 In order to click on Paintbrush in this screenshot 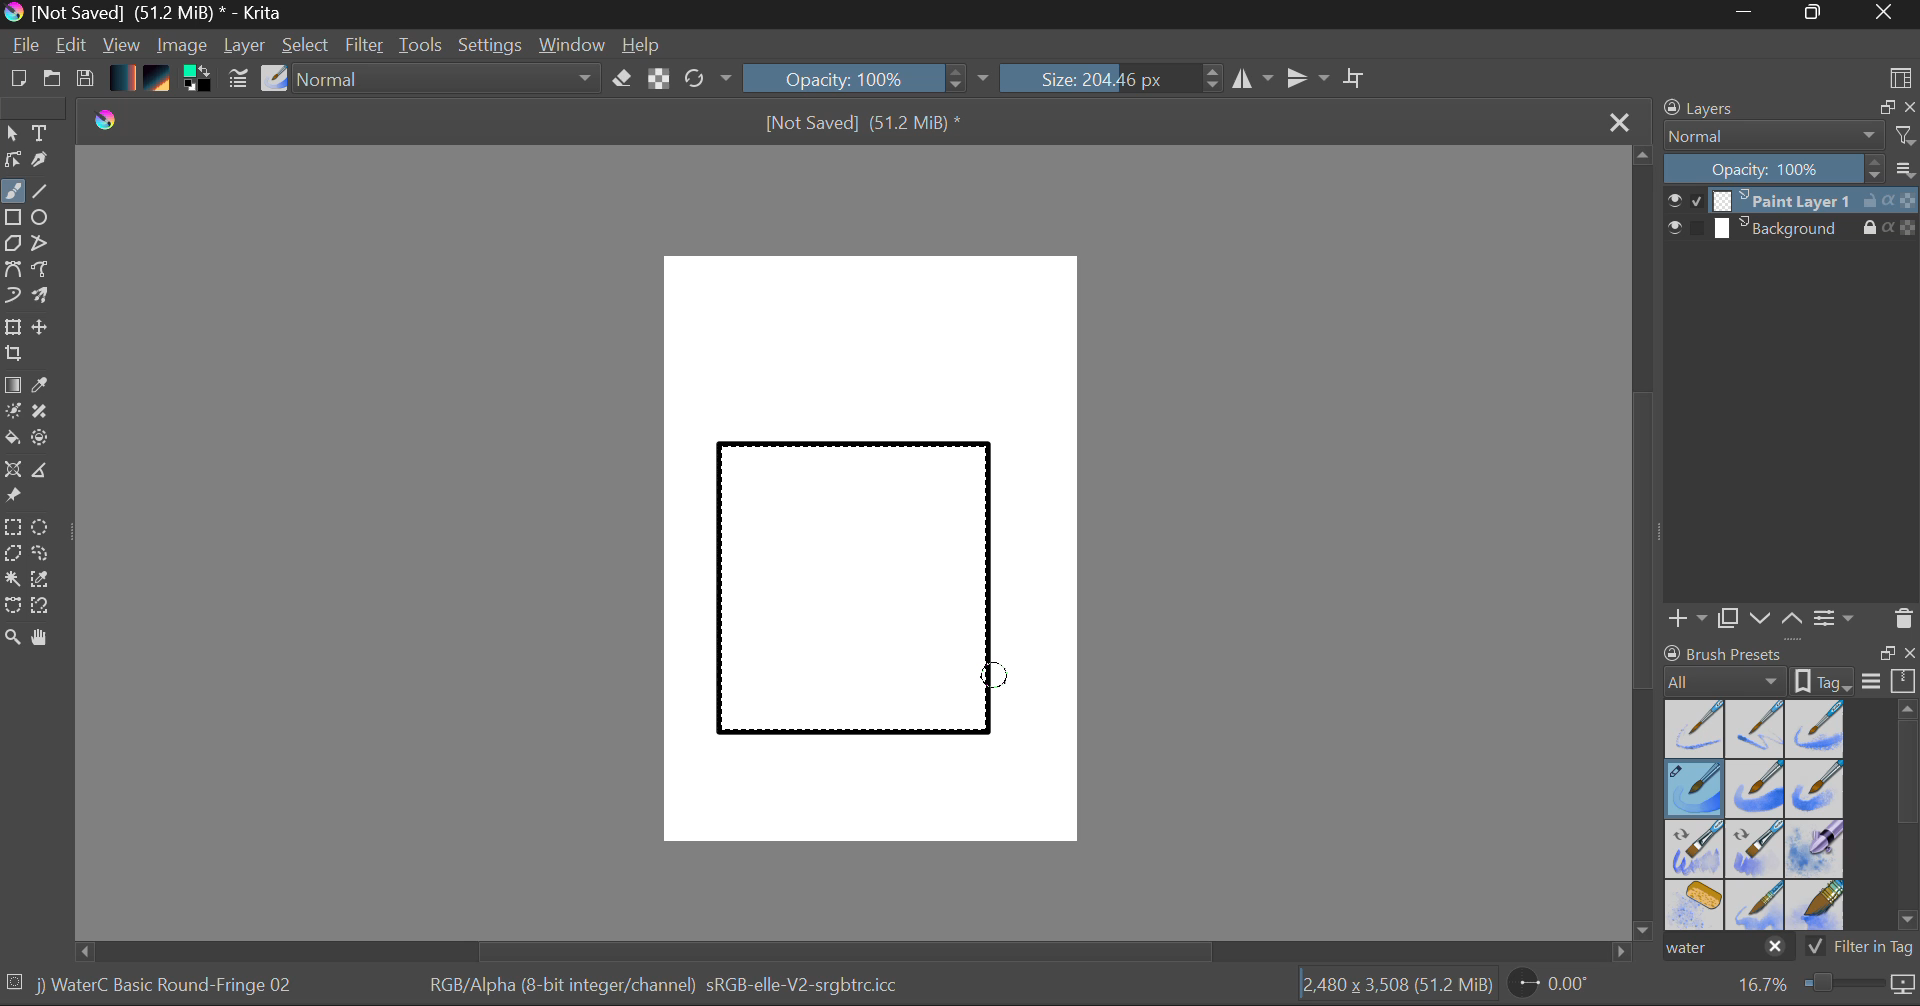, I will do `click(12, 193)`.